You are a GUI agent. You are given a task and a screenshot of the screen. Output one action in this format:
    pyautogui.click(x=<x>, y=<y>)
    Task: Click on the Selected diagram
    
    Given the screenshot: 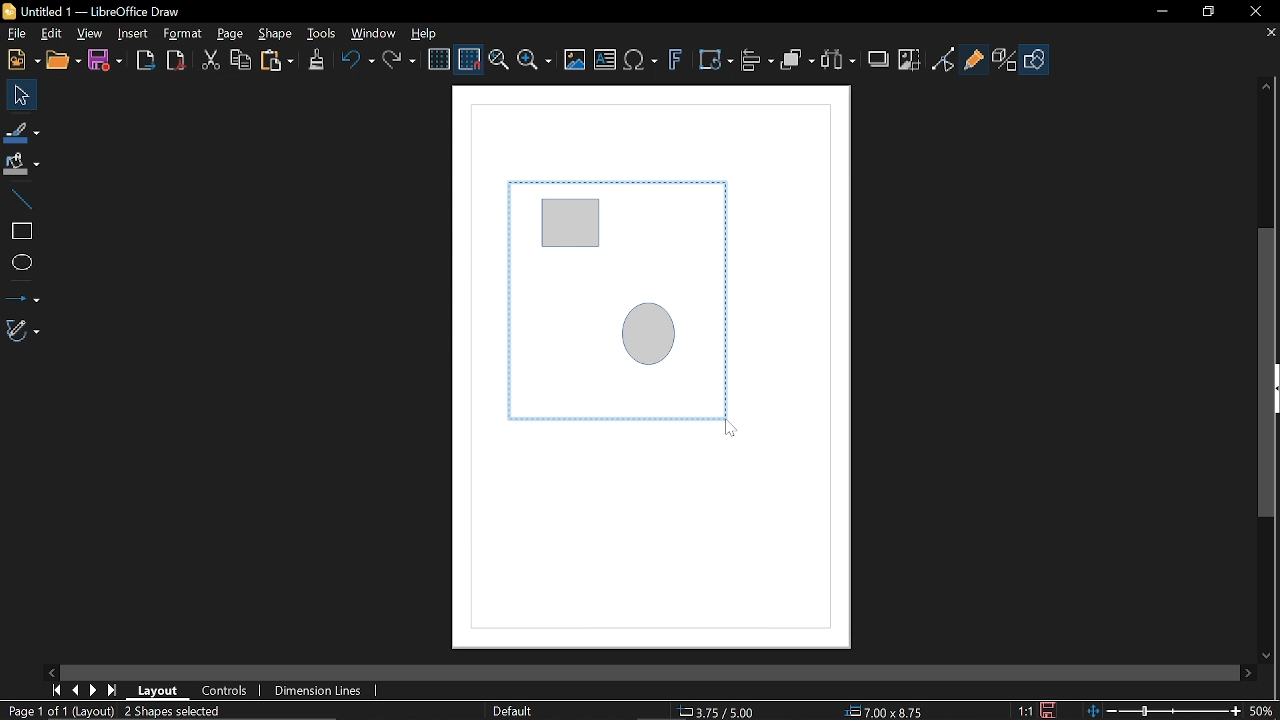 What is the action you would take?
    pyautogui.click(x=630, y=321)
    